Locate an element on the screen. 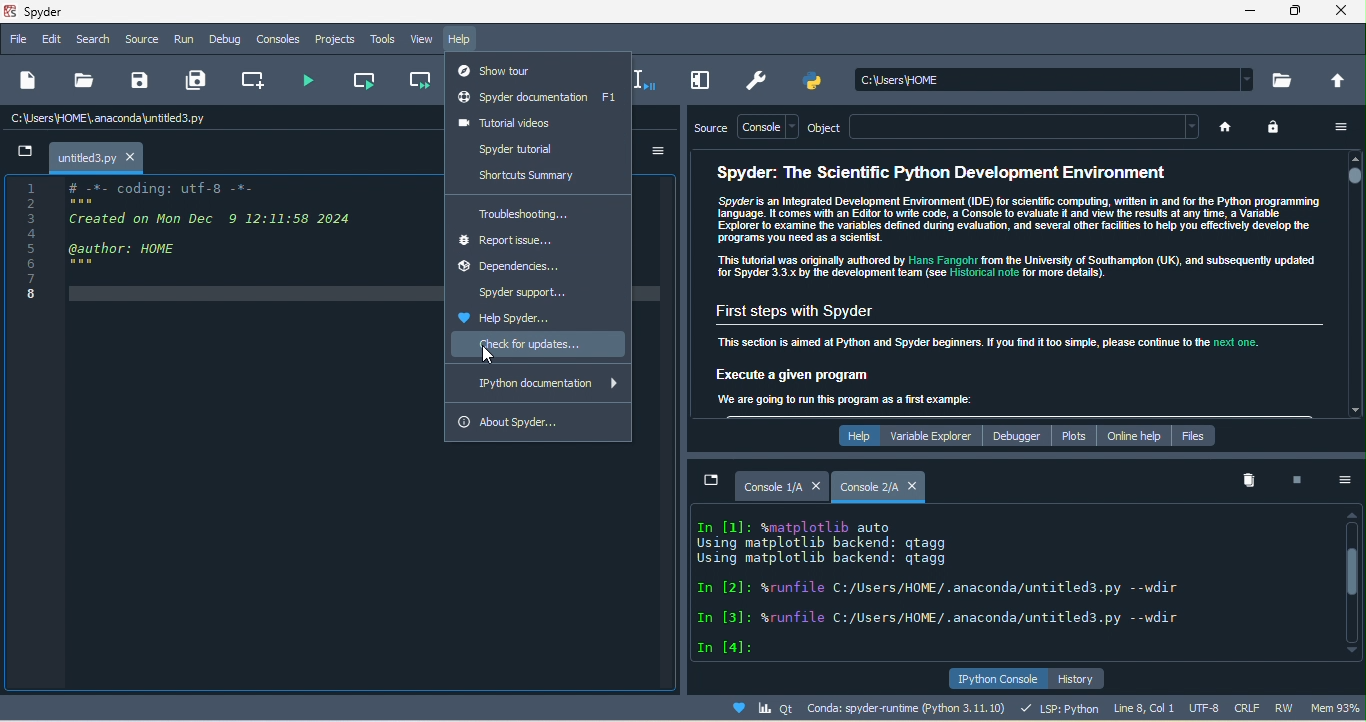 The image size is (1366, 722). c\users\home\anaconda is located at coordinates (117, 119).